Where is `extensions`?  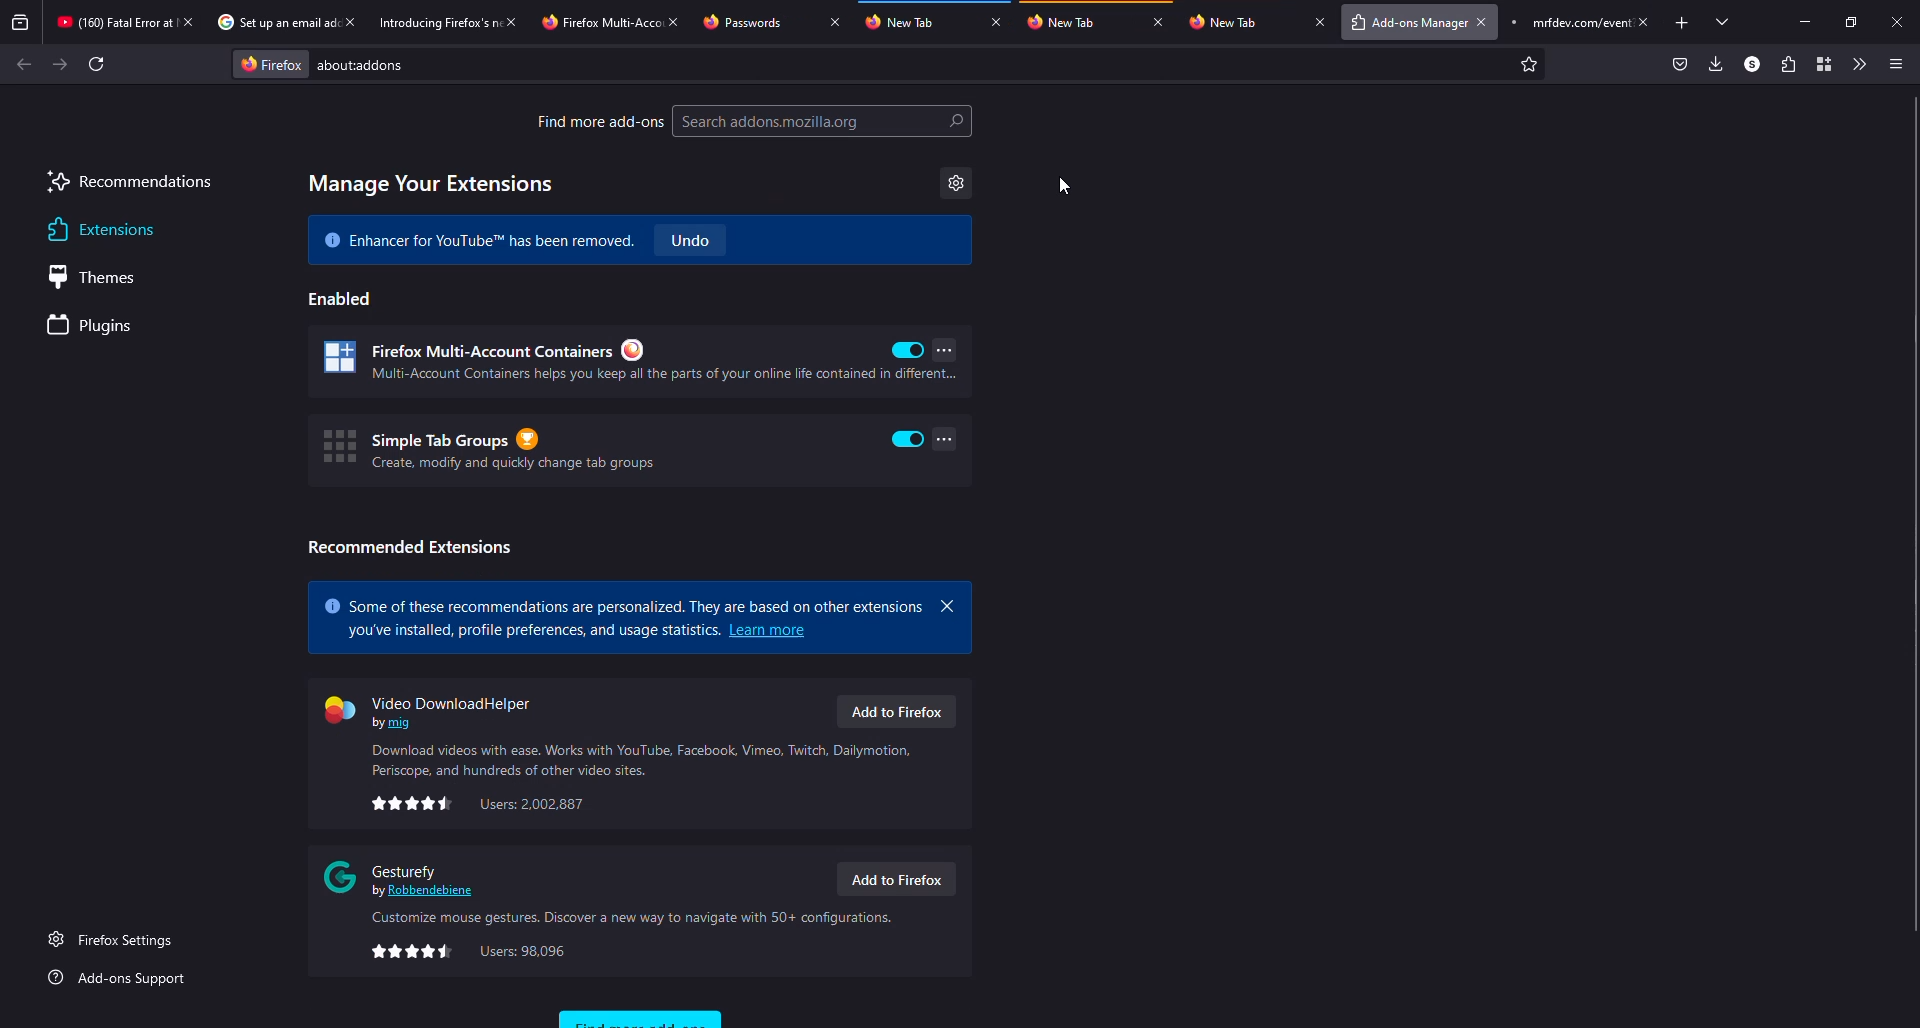 extensions is located at coordinates (1786, 64).